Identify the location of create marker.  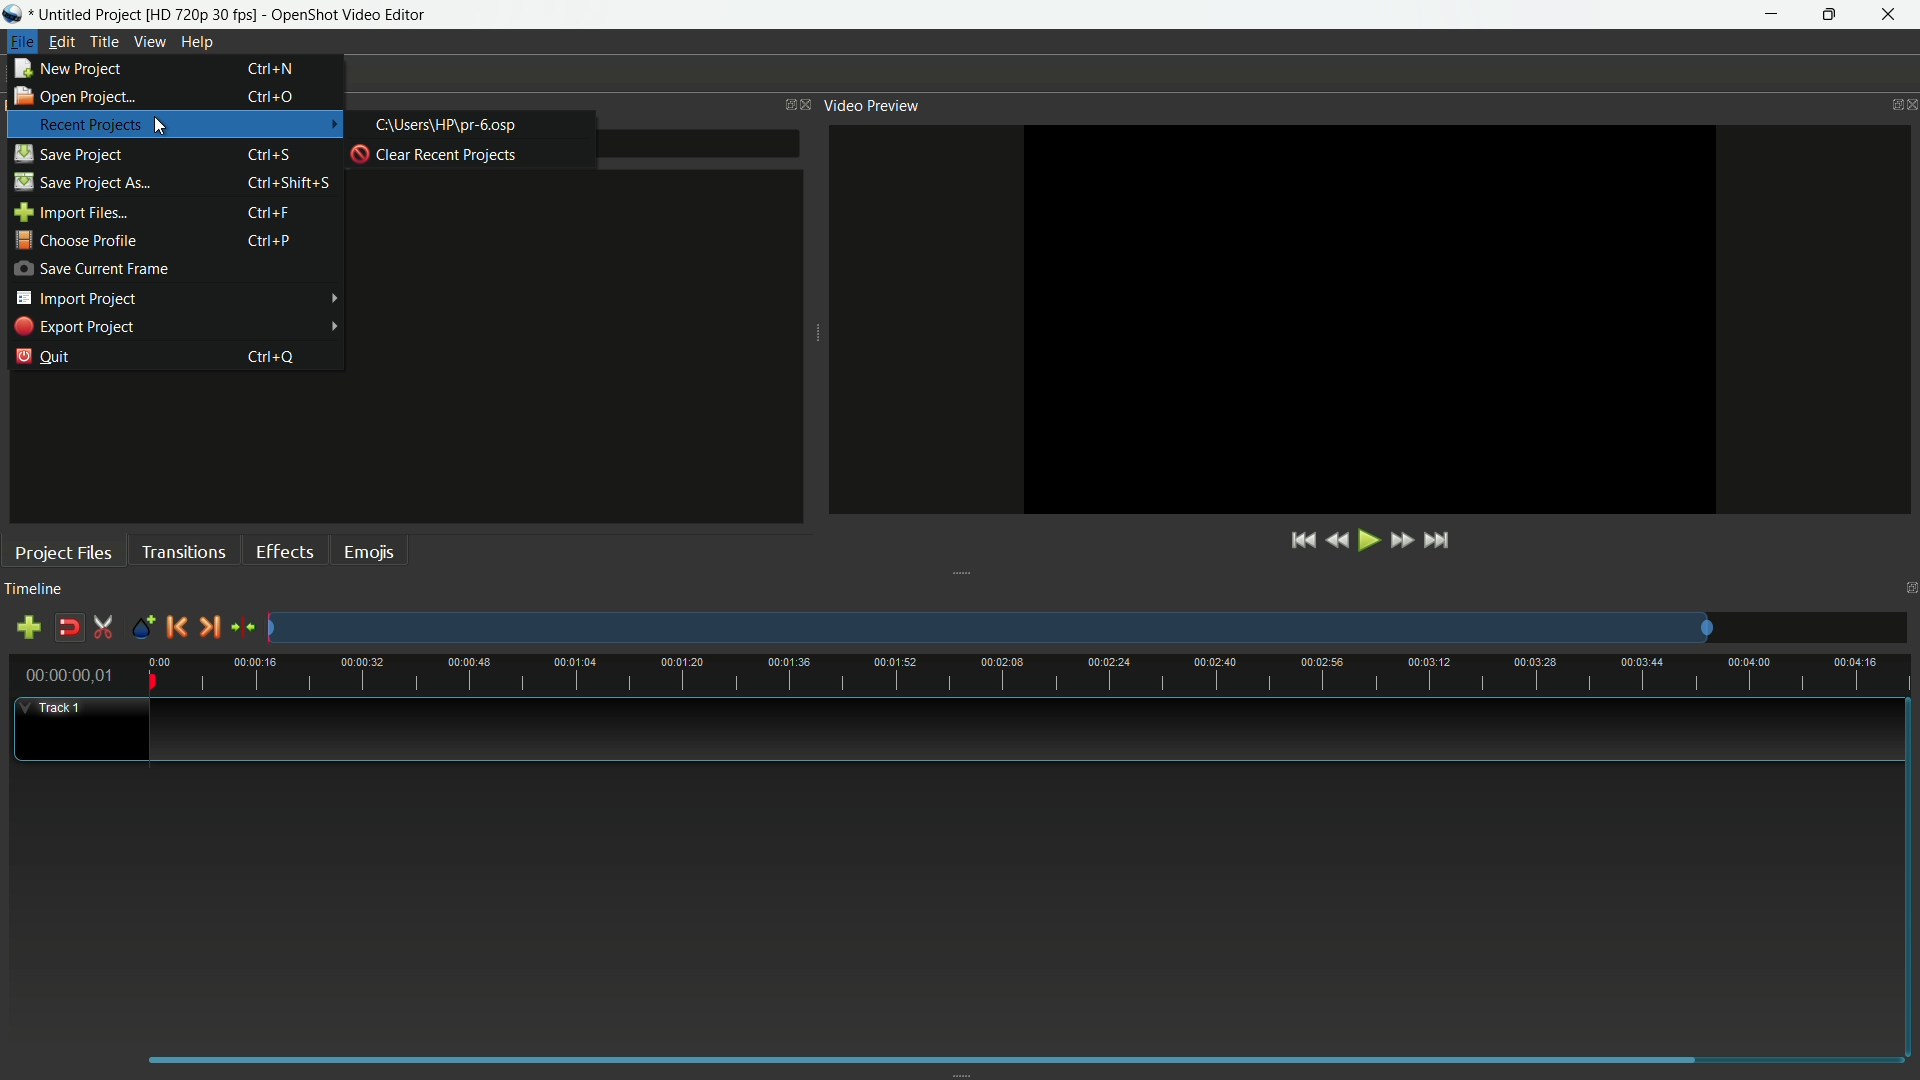
(142, 629).